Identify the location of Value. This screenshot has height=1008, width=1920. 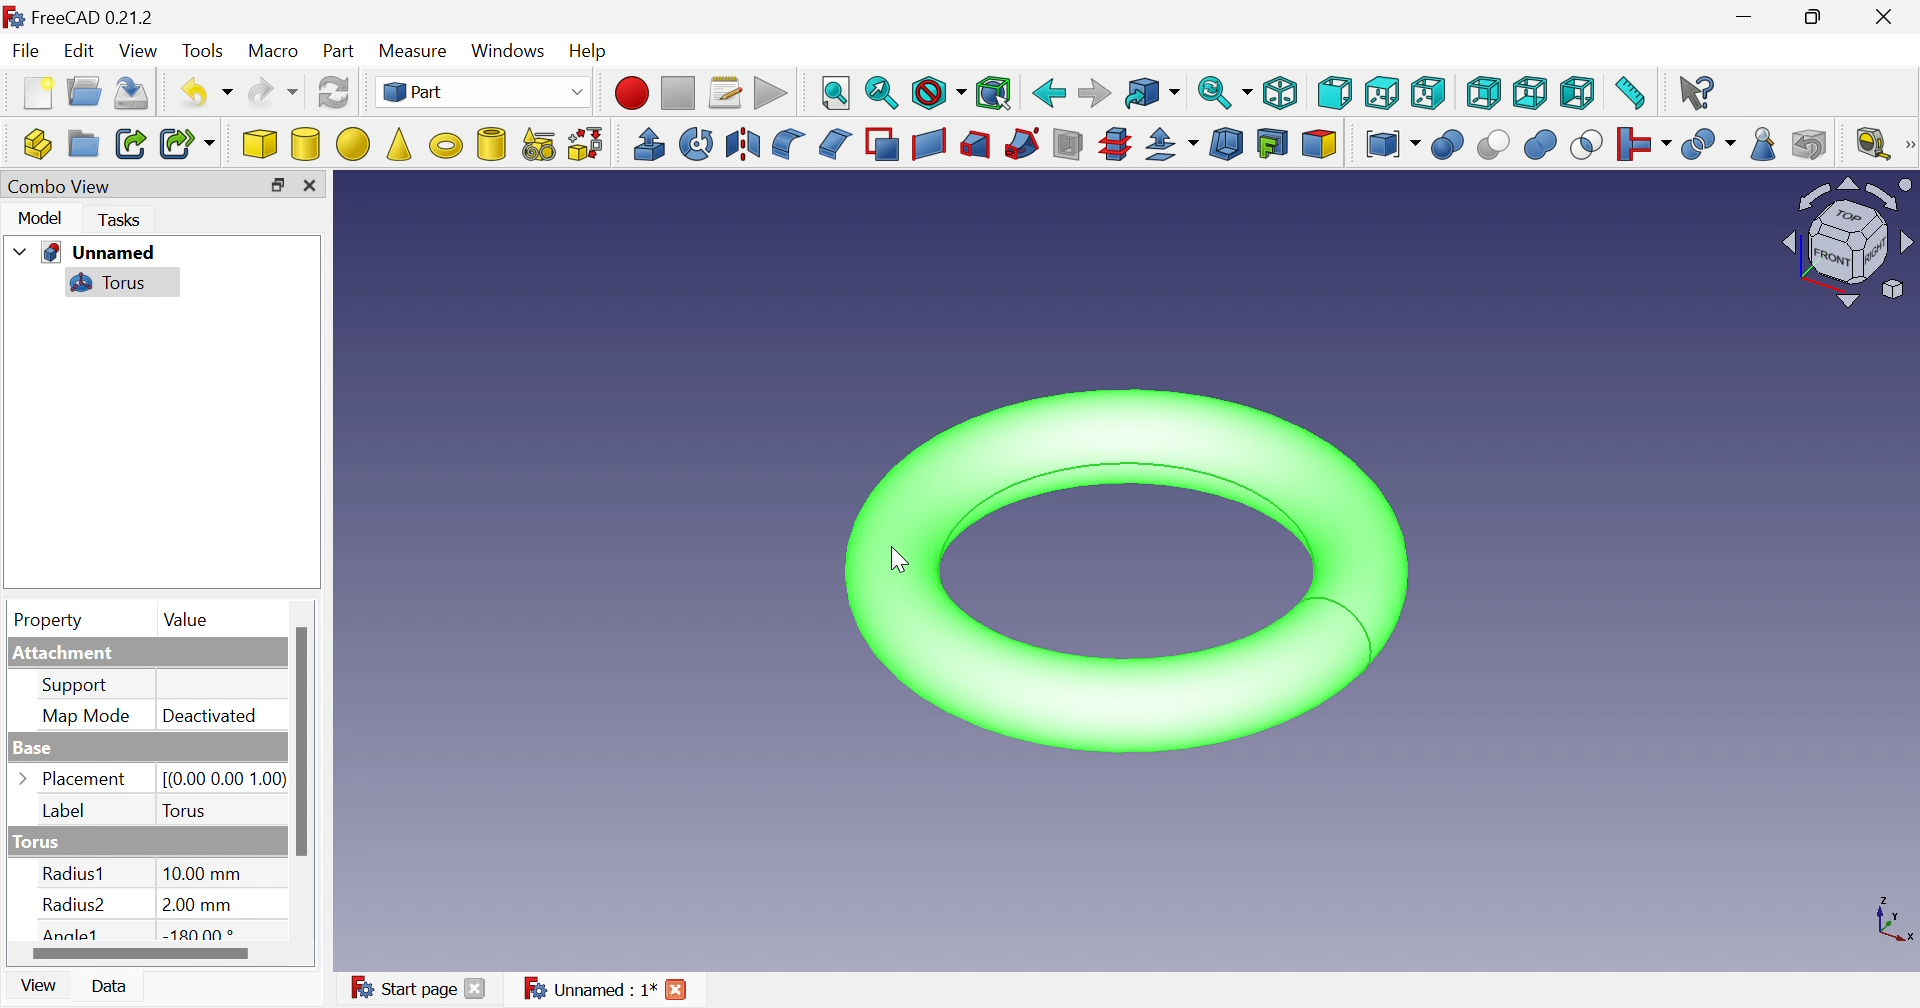
(185, 621).